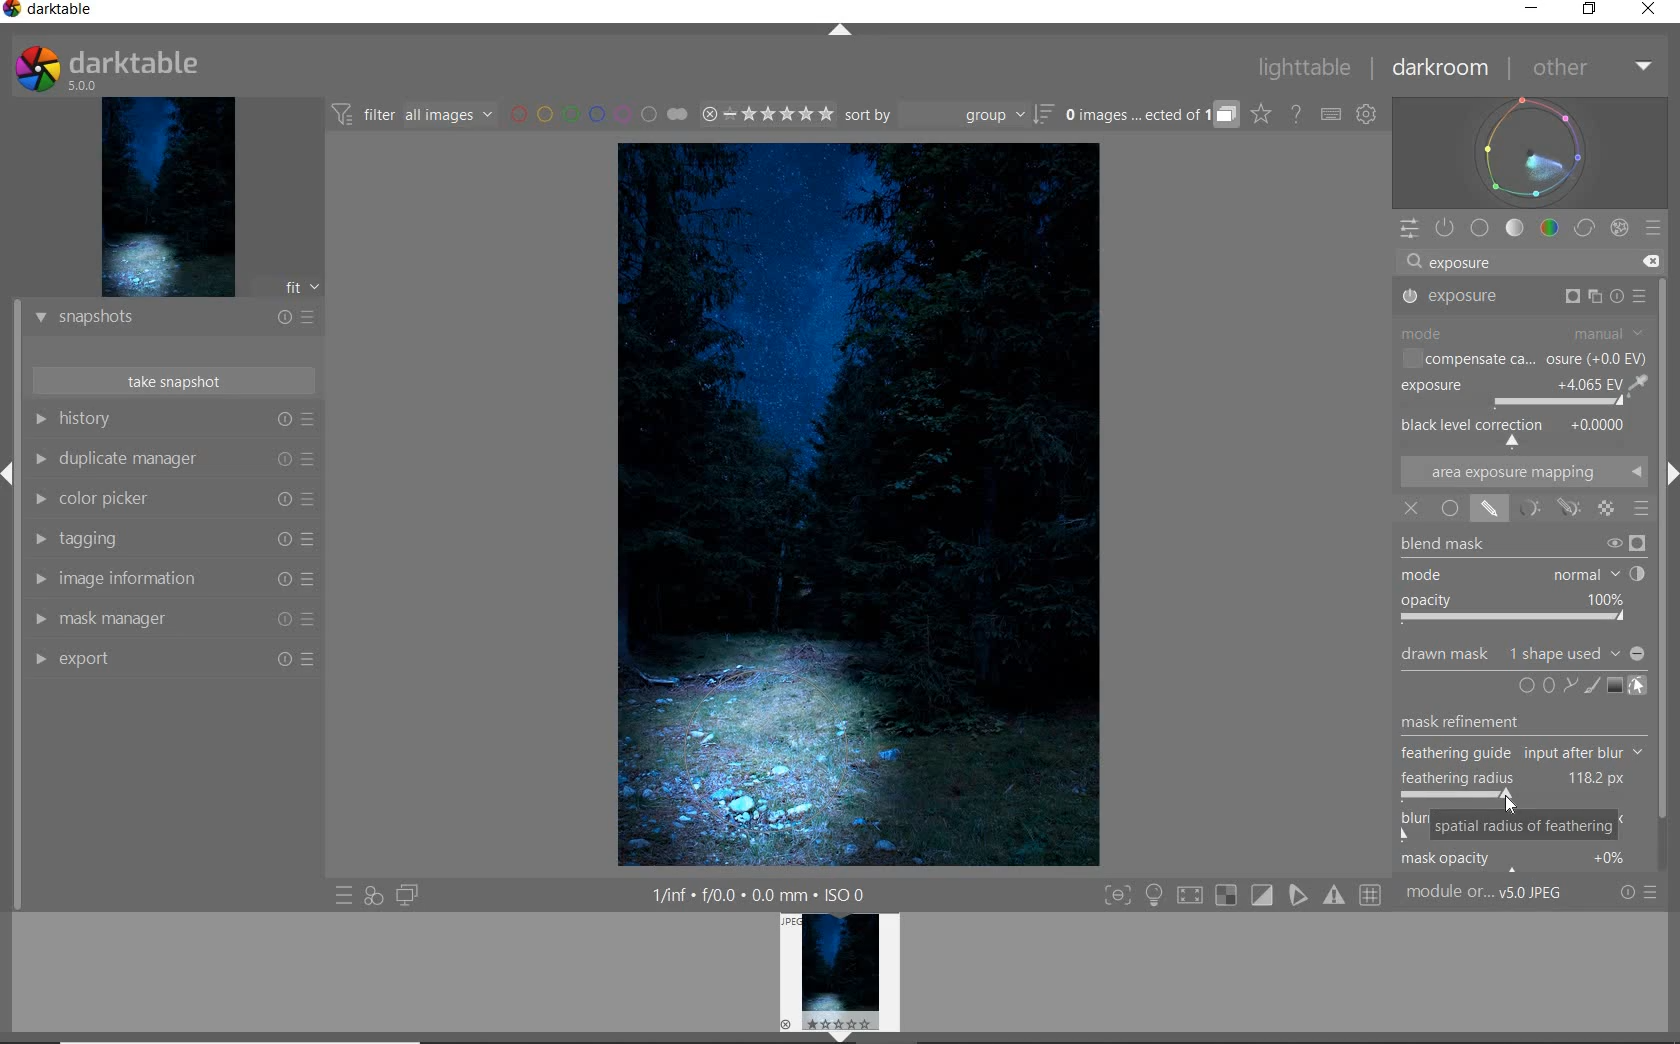 This screenshot has height=1044, width=1680. I want to click on MODULE...v5.0 JPEG, so click(1485, 895).